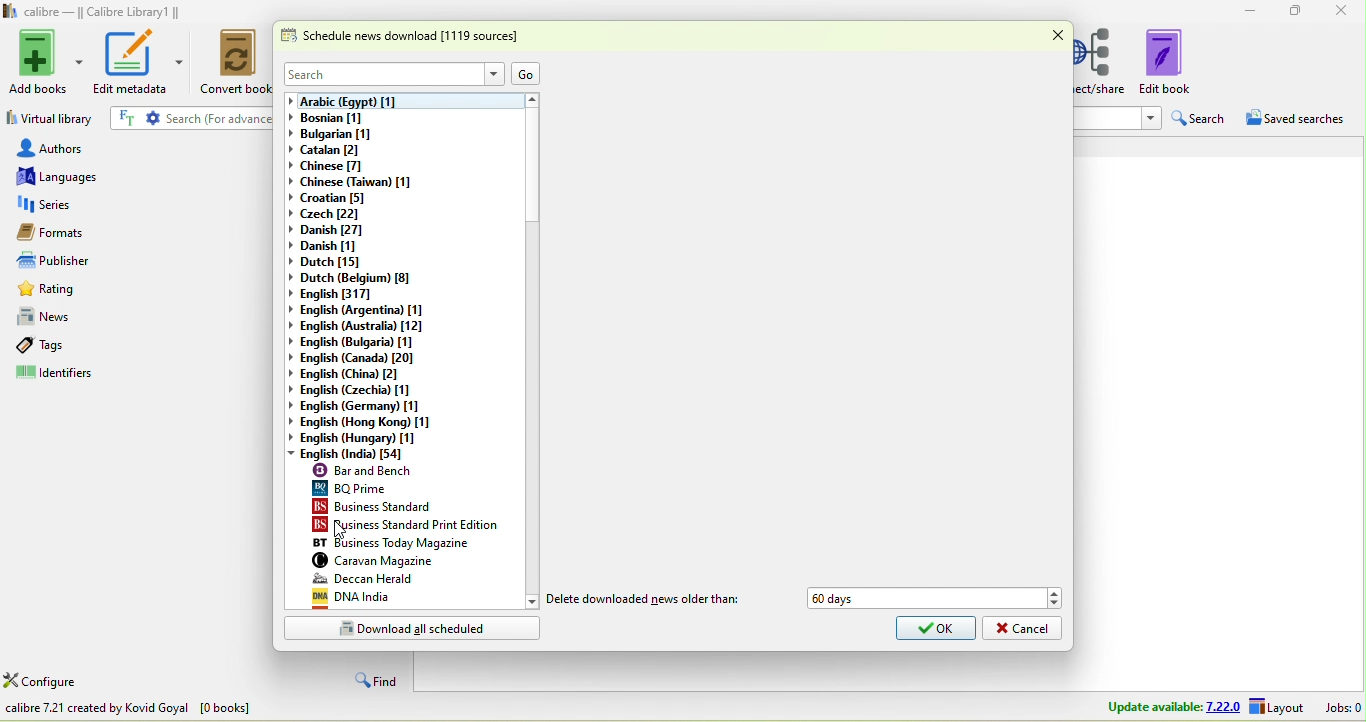 This screenshot has height=722, width=1366. I want to click on minimize, so click(1254, 11).